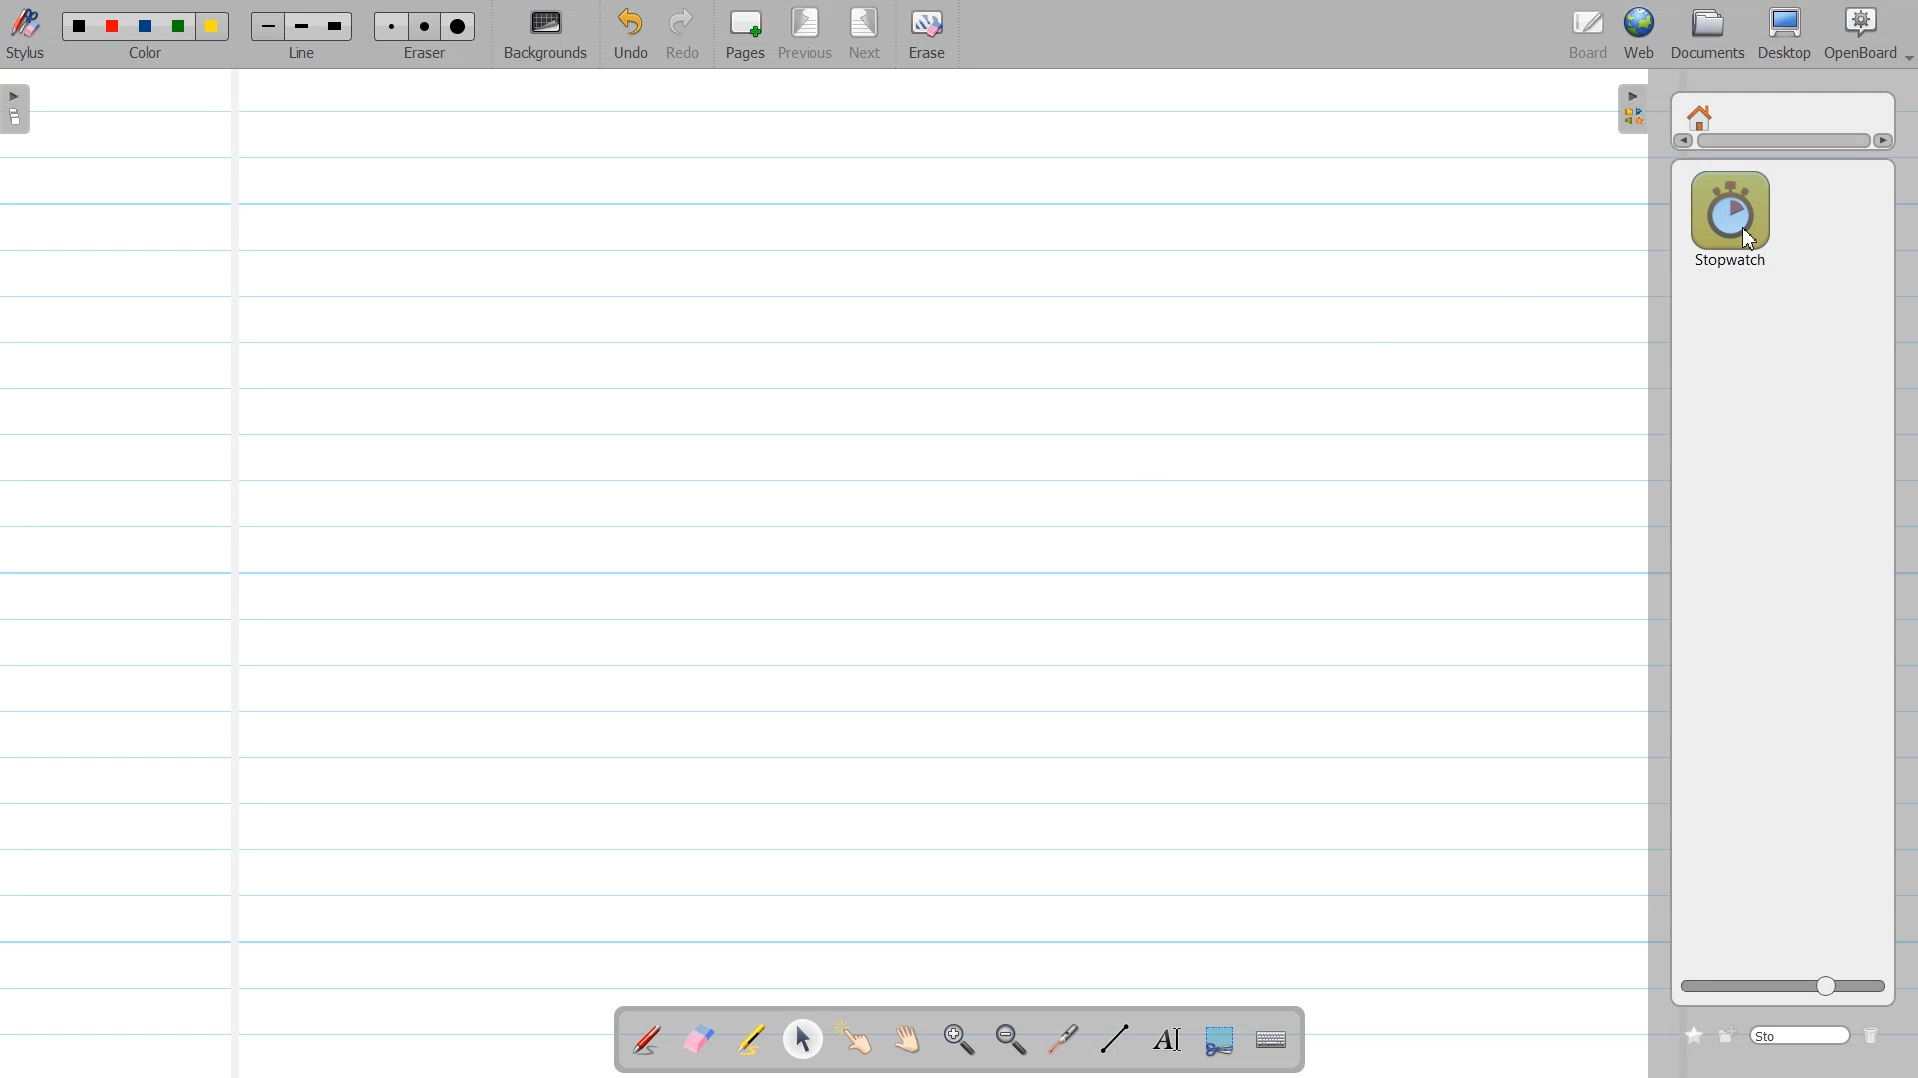 The width and height of the screenshot is (1918, 1078). Describe the element at coordinates (426, 35) in the screenshot. I see `Eraser` at that location.